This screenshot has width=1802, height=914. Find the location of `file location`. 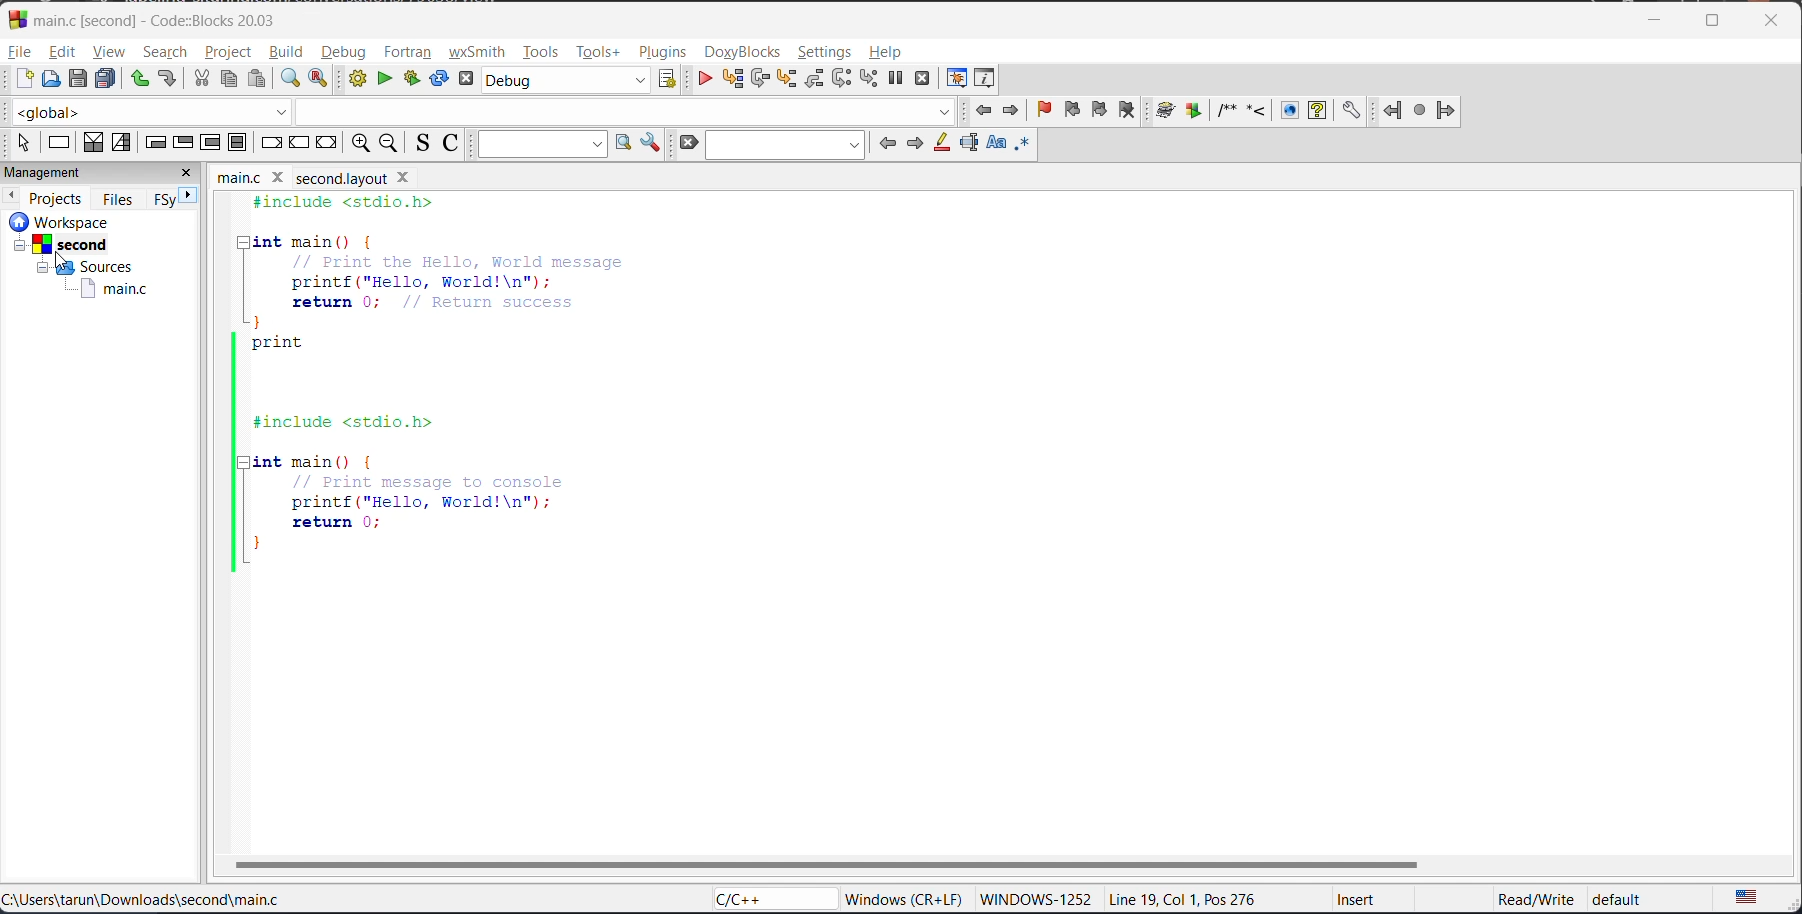

file location is located at coordinates (144, 899).